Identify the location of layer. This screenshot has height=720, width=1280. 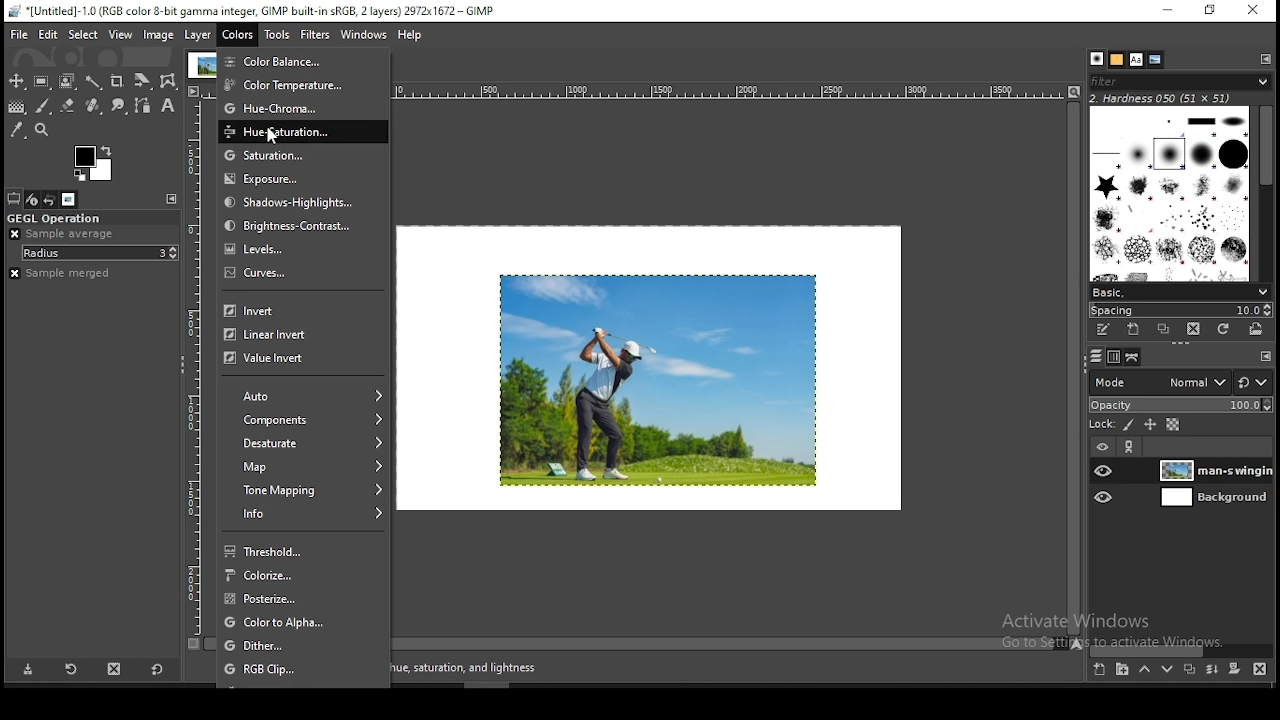
(195, 32).